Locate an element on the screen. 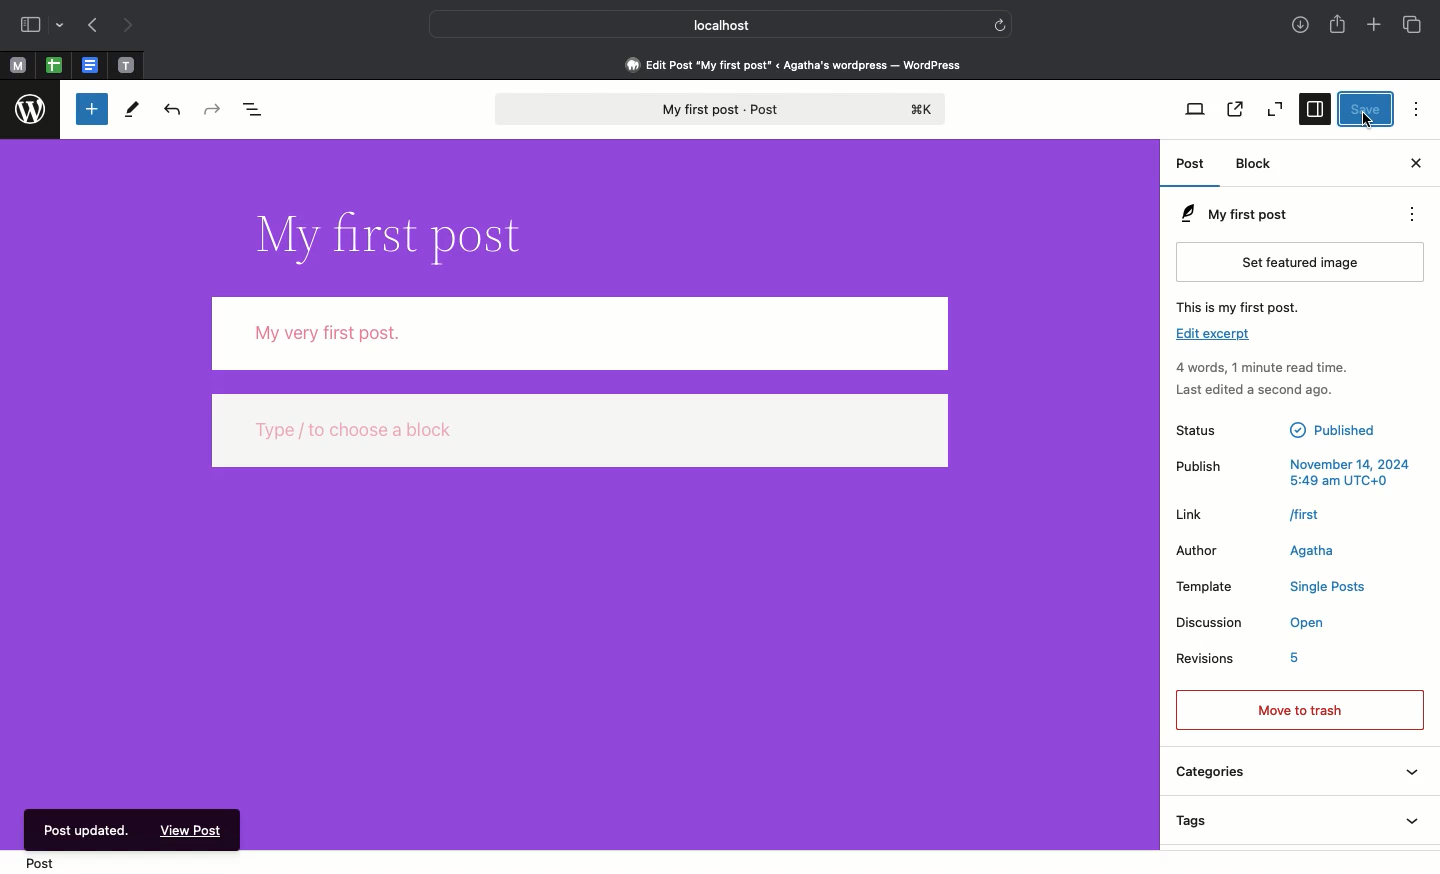 This screenshot has height=874, width=1440. Categories is located at coordinates (1296, 768).